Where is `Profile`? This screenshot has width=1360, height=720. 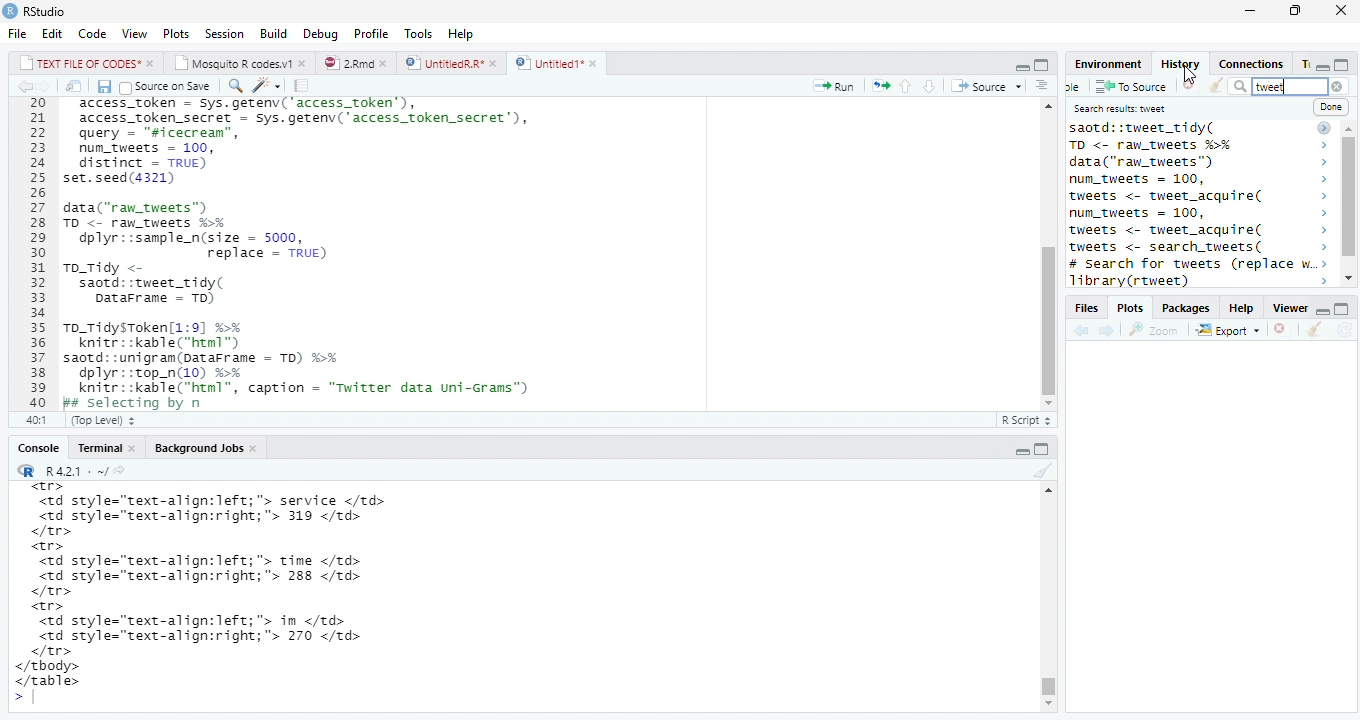 Profile is located at coordinates (371, 32).